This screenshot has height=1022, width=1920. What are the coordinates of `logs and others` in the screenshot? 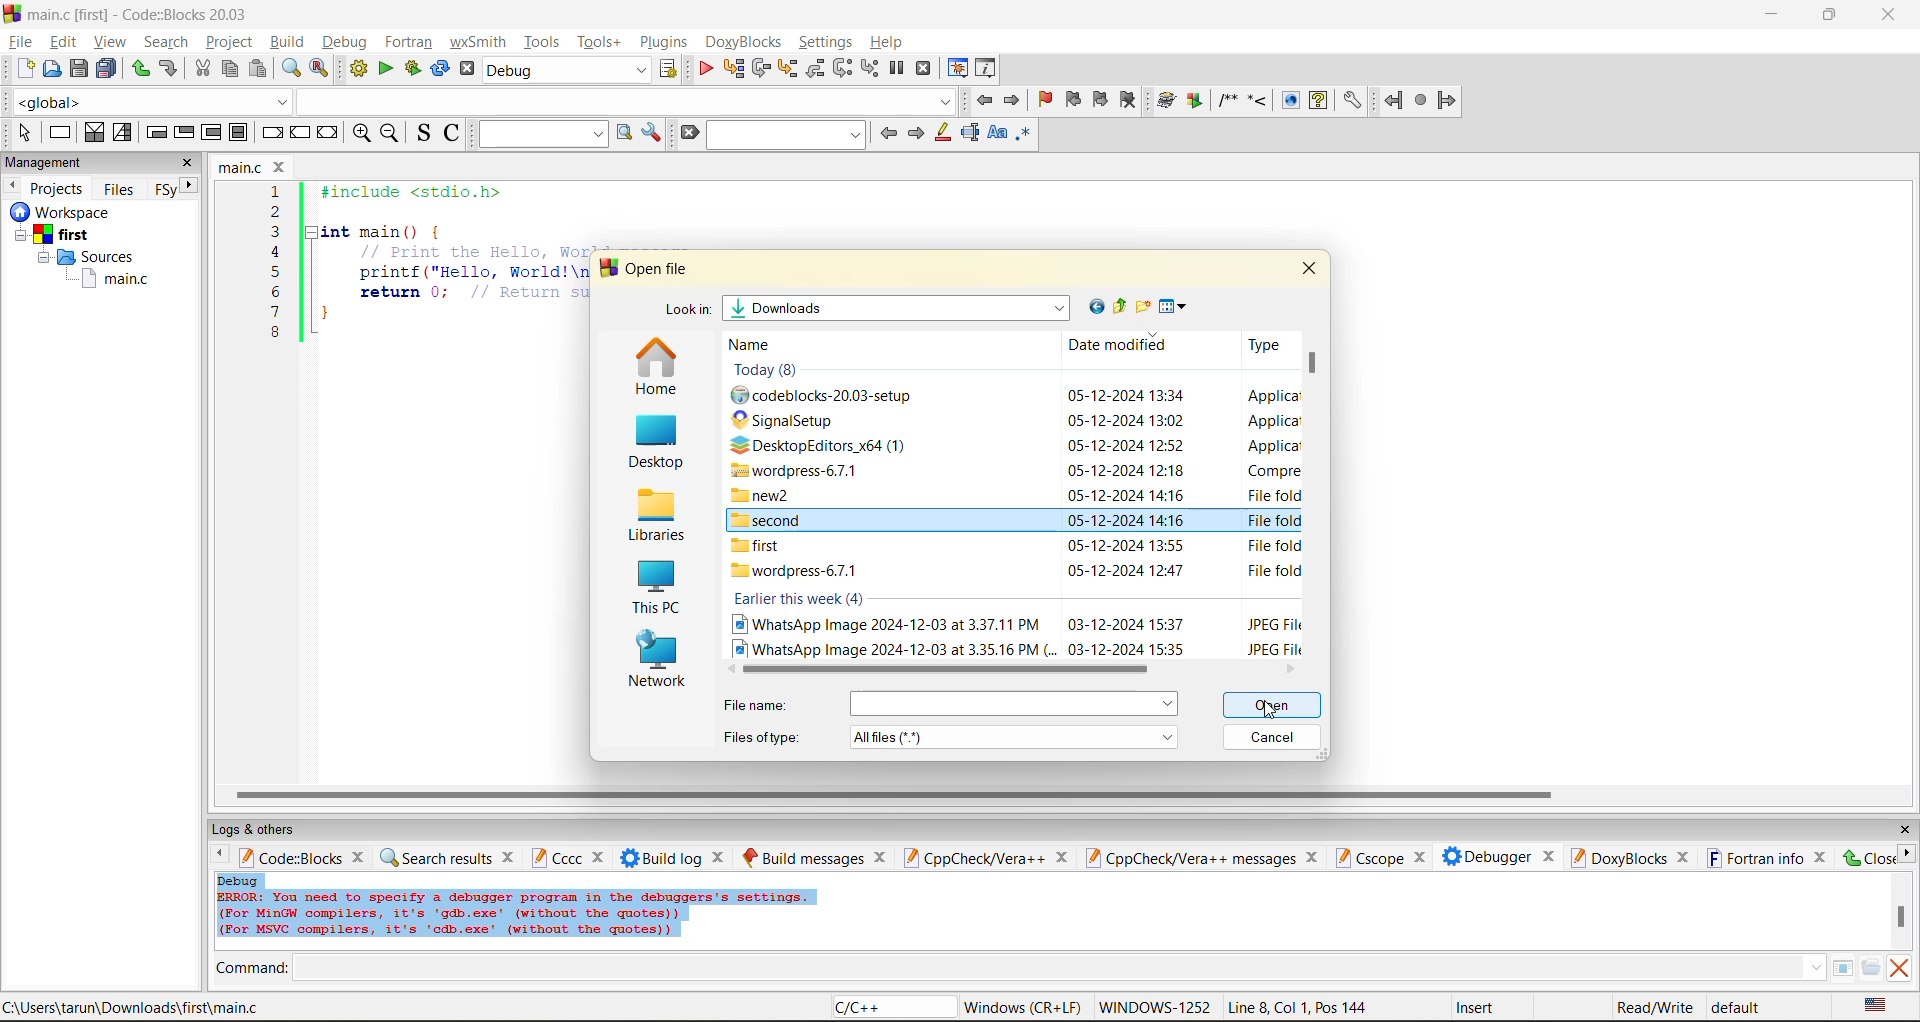 It's located at (267, 829).